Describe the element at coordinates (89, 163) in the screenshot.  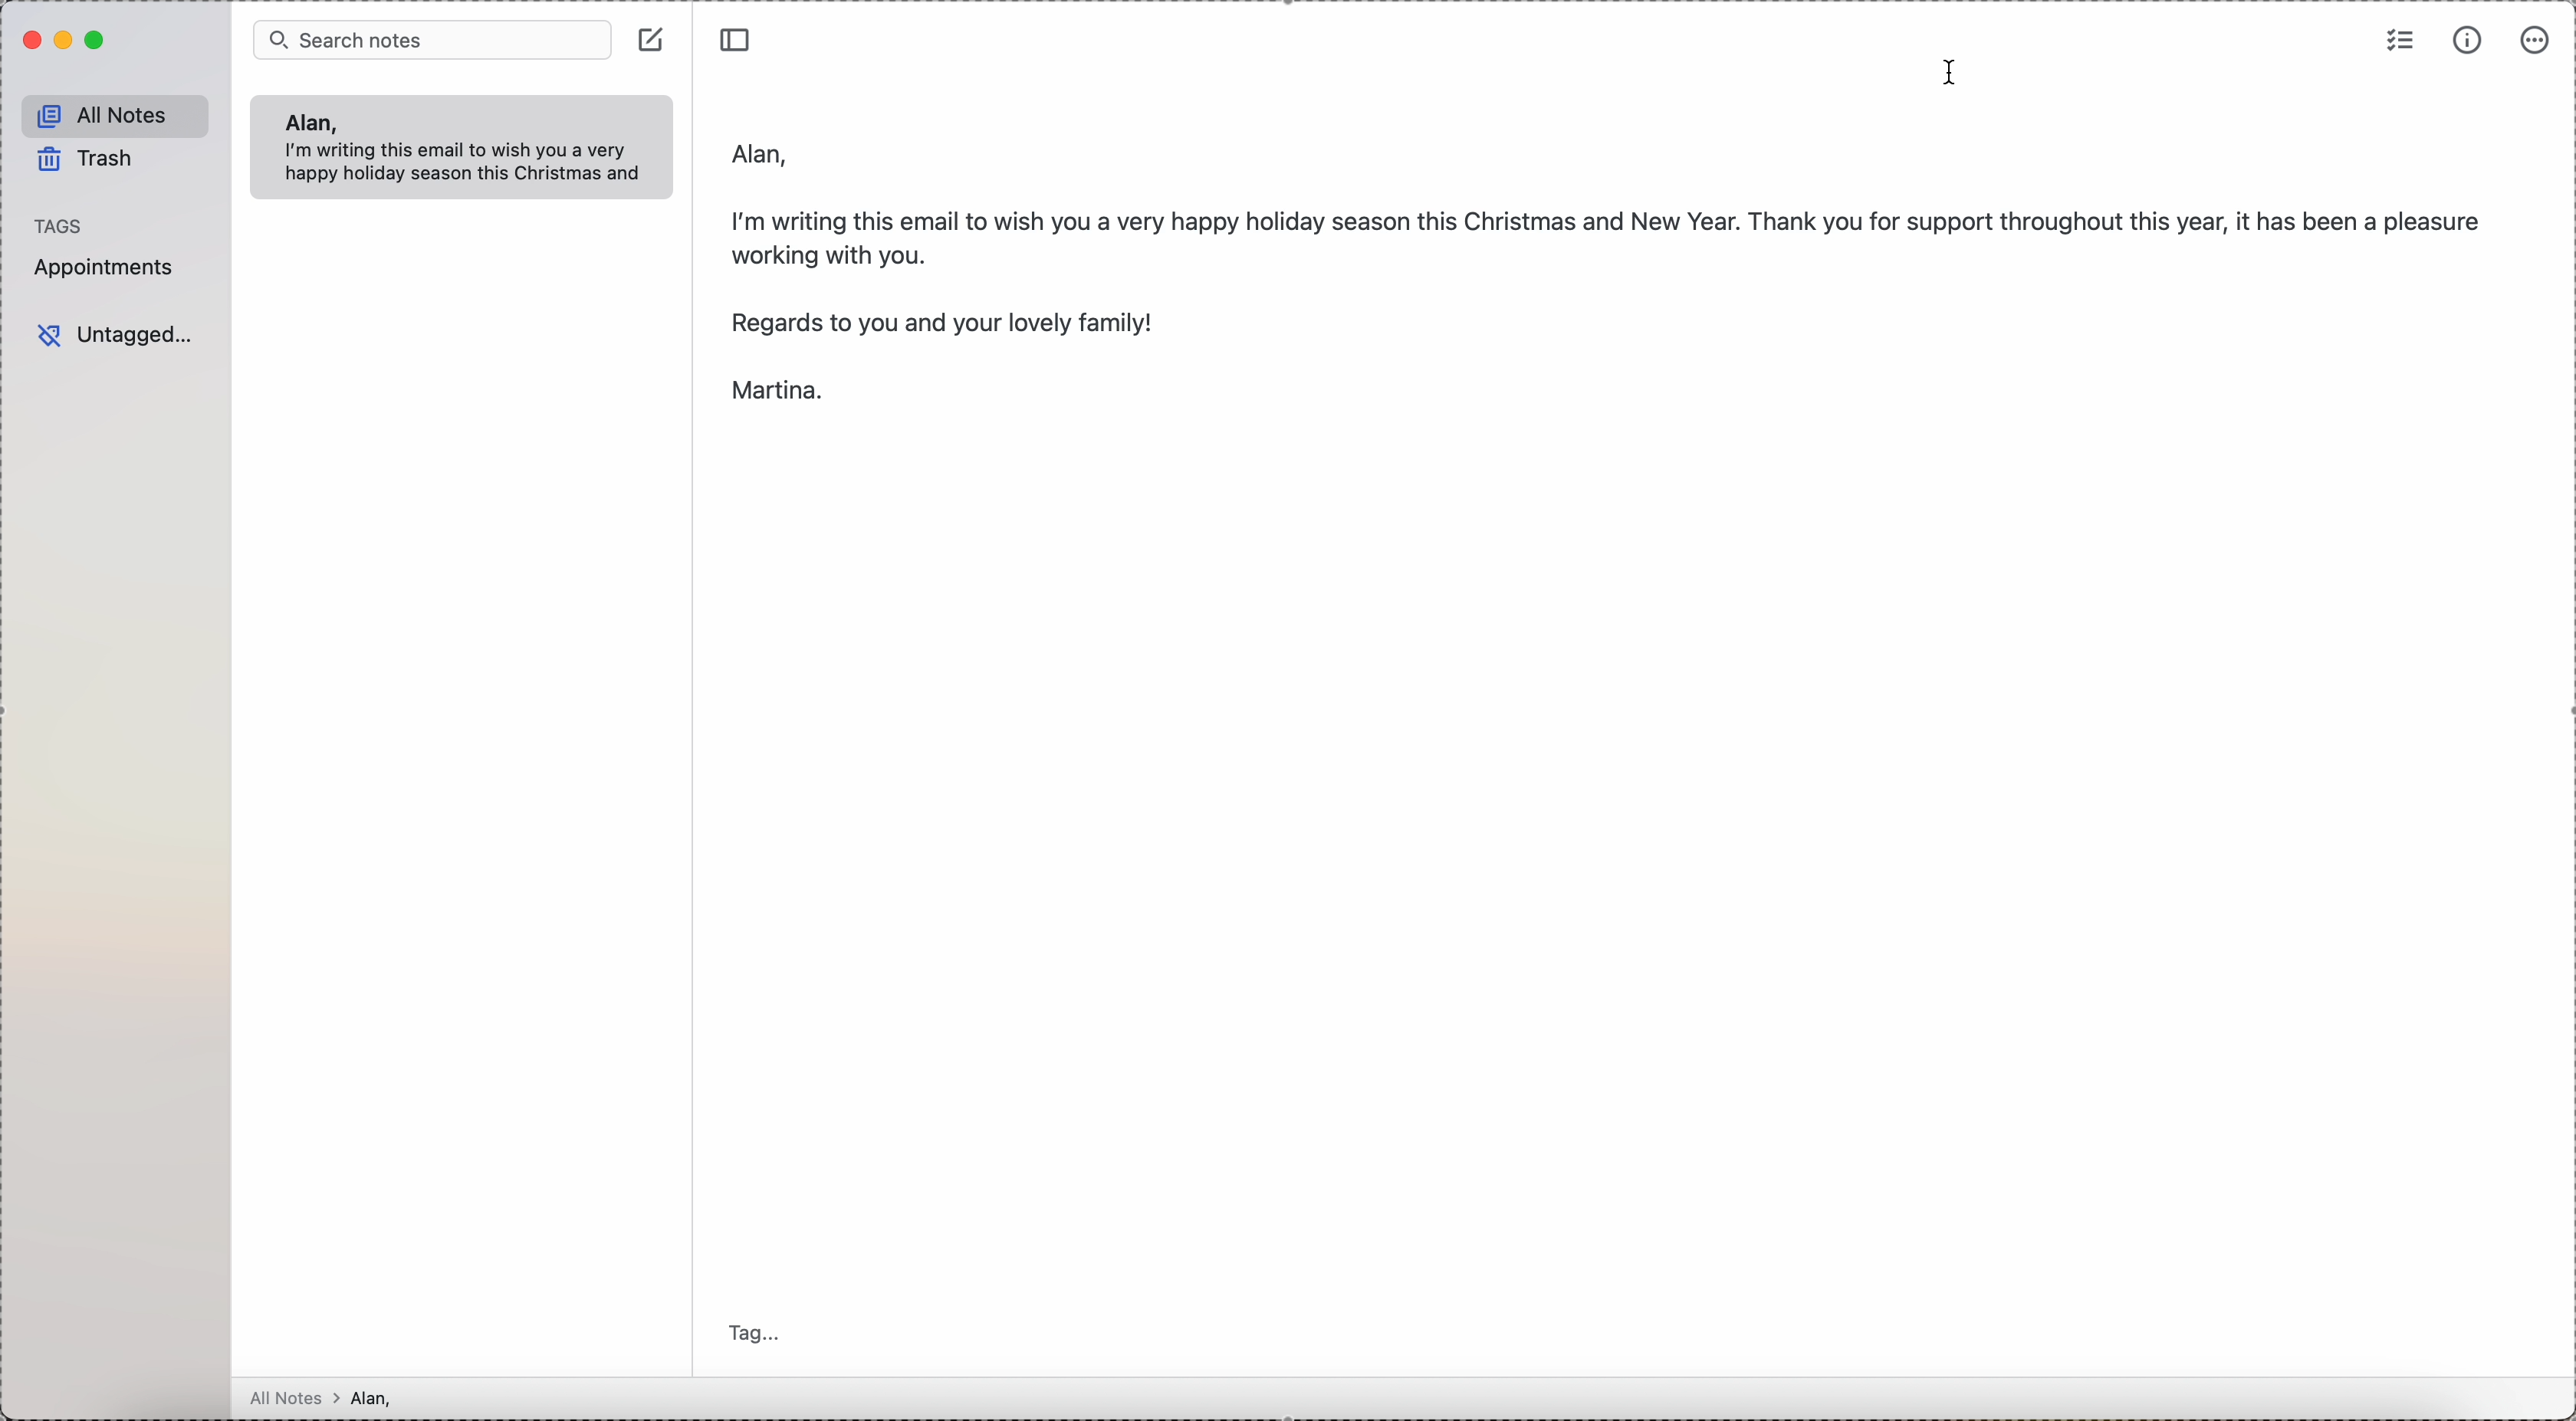
I see `trash` at that location.